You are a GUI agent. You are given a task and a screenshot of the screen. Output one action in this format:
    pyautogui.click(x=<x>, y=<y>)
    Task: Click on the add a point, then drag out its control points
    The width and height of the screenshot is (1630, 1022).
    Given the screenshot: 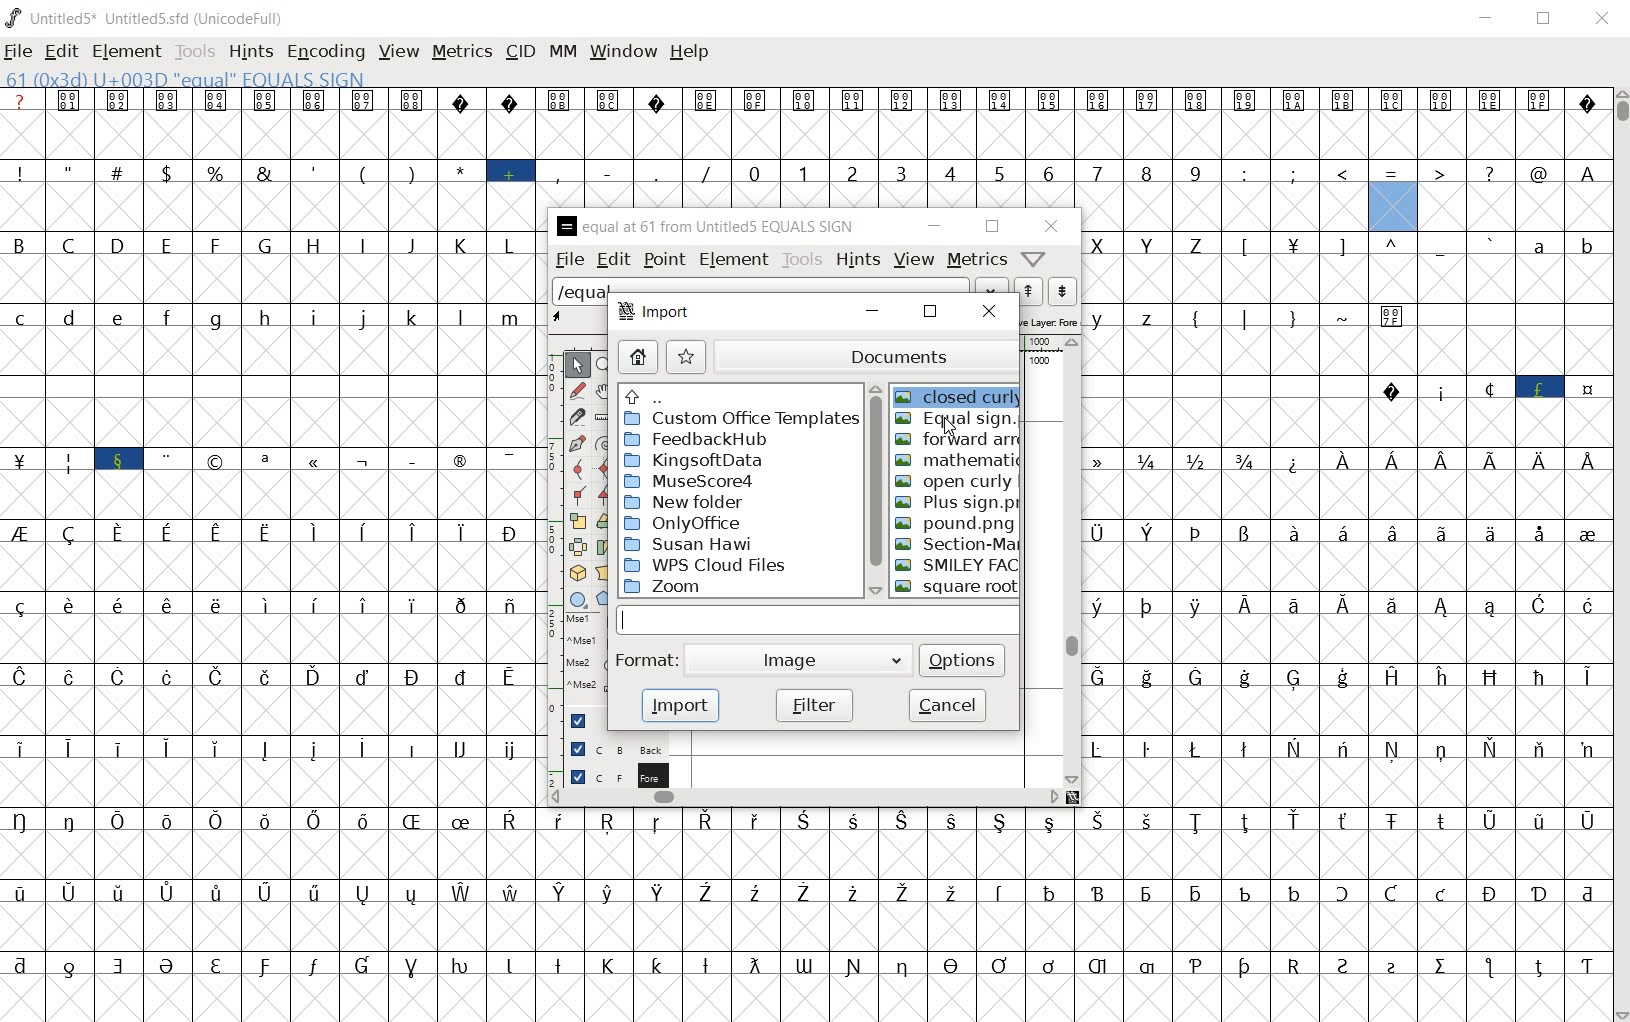 What is the action you would take?
    pyautogui.click(x=576, y=444)
    